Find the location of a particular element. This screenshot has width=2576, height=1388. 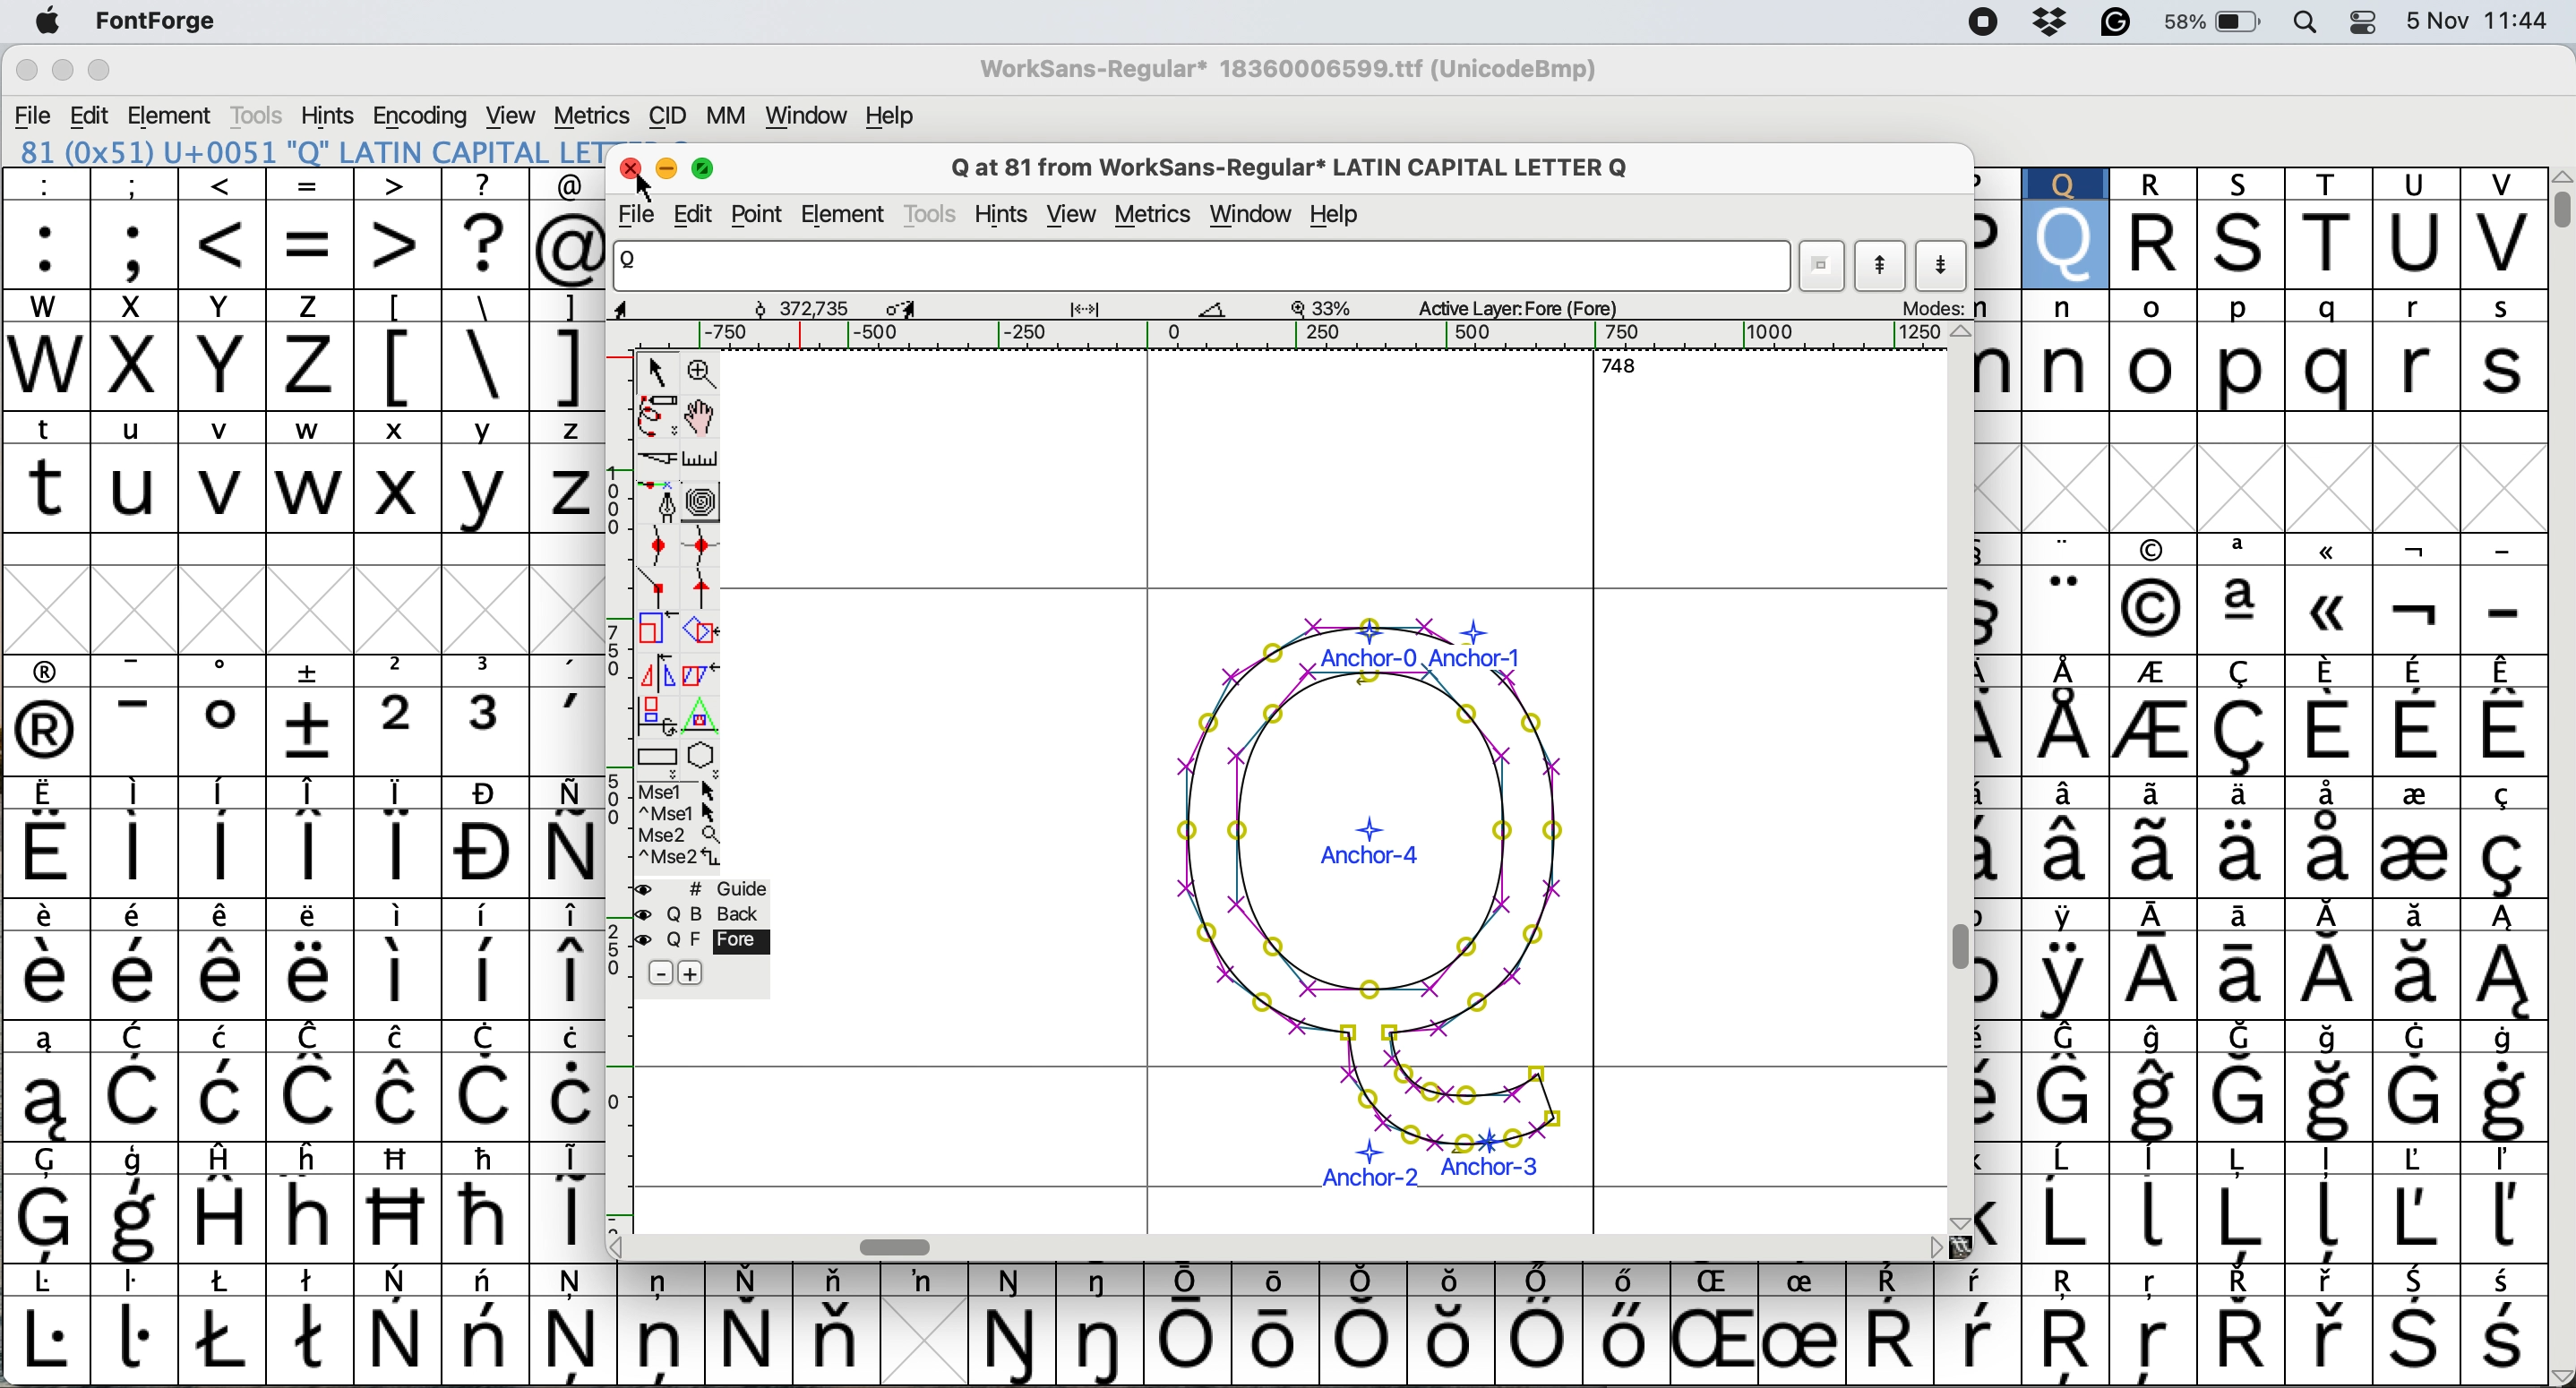

glyph details is located at coordinates (1144, 311).